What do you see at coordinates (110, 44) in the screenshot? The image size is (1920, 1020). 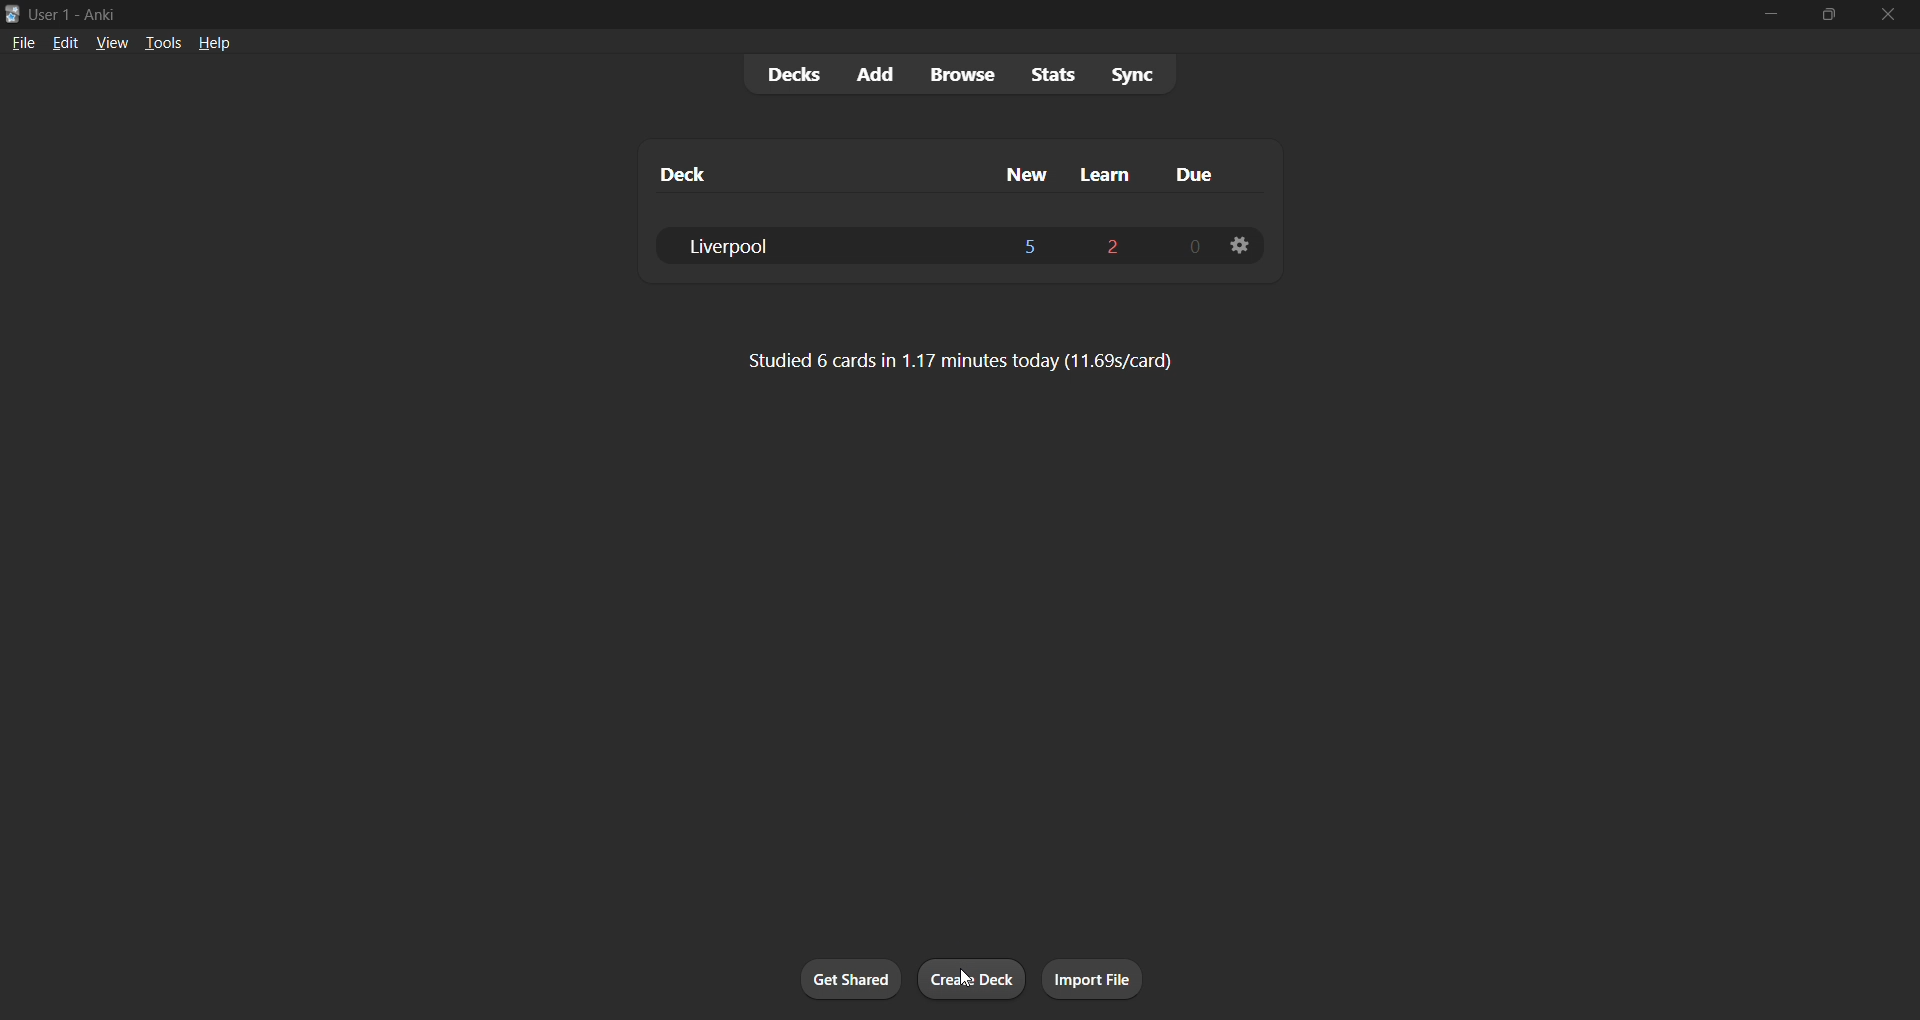 I see `view` at bounding box center [110, 44].